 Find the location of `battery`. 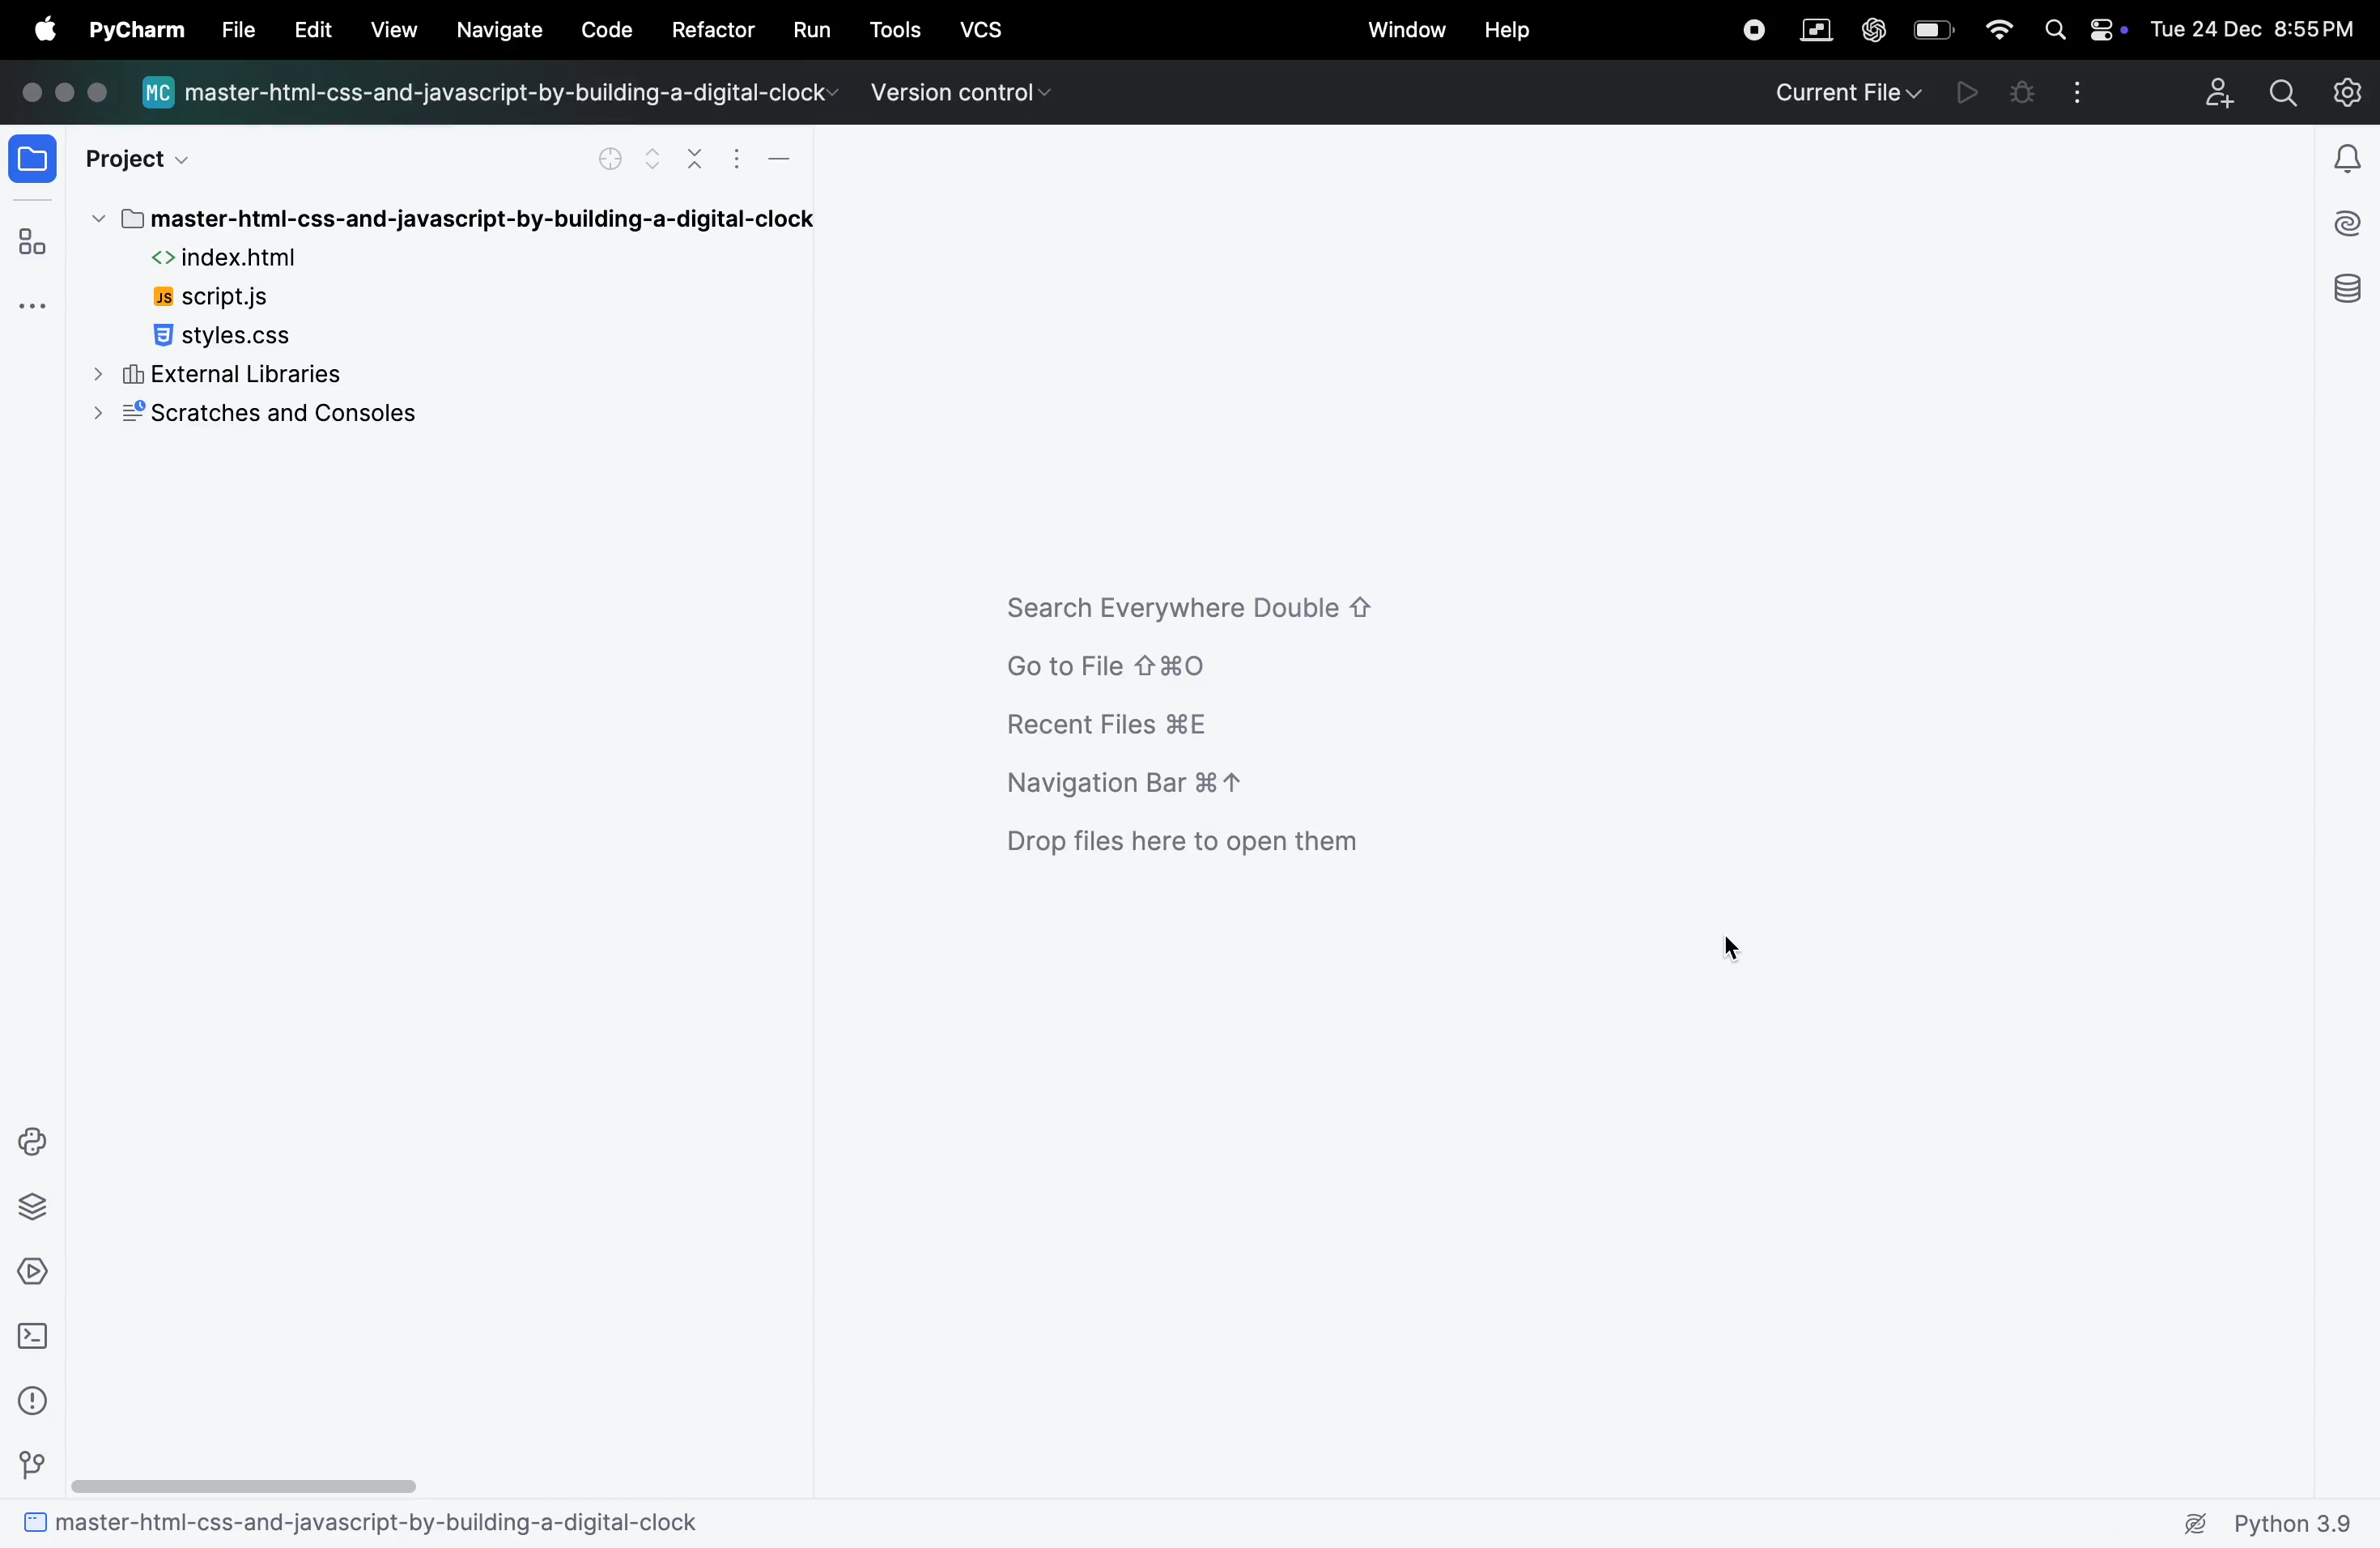

battery is located at coordinates (1933, 28).